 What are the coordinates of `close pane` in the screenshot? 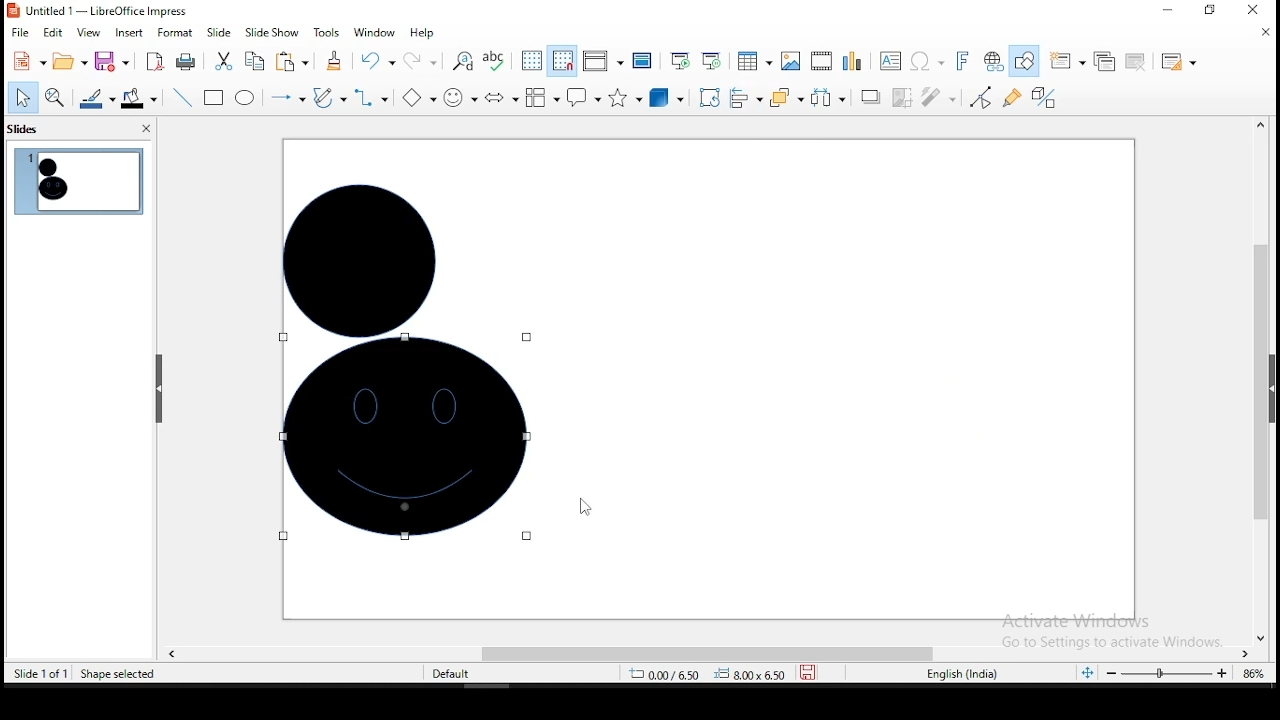 It's located at (144, 130).